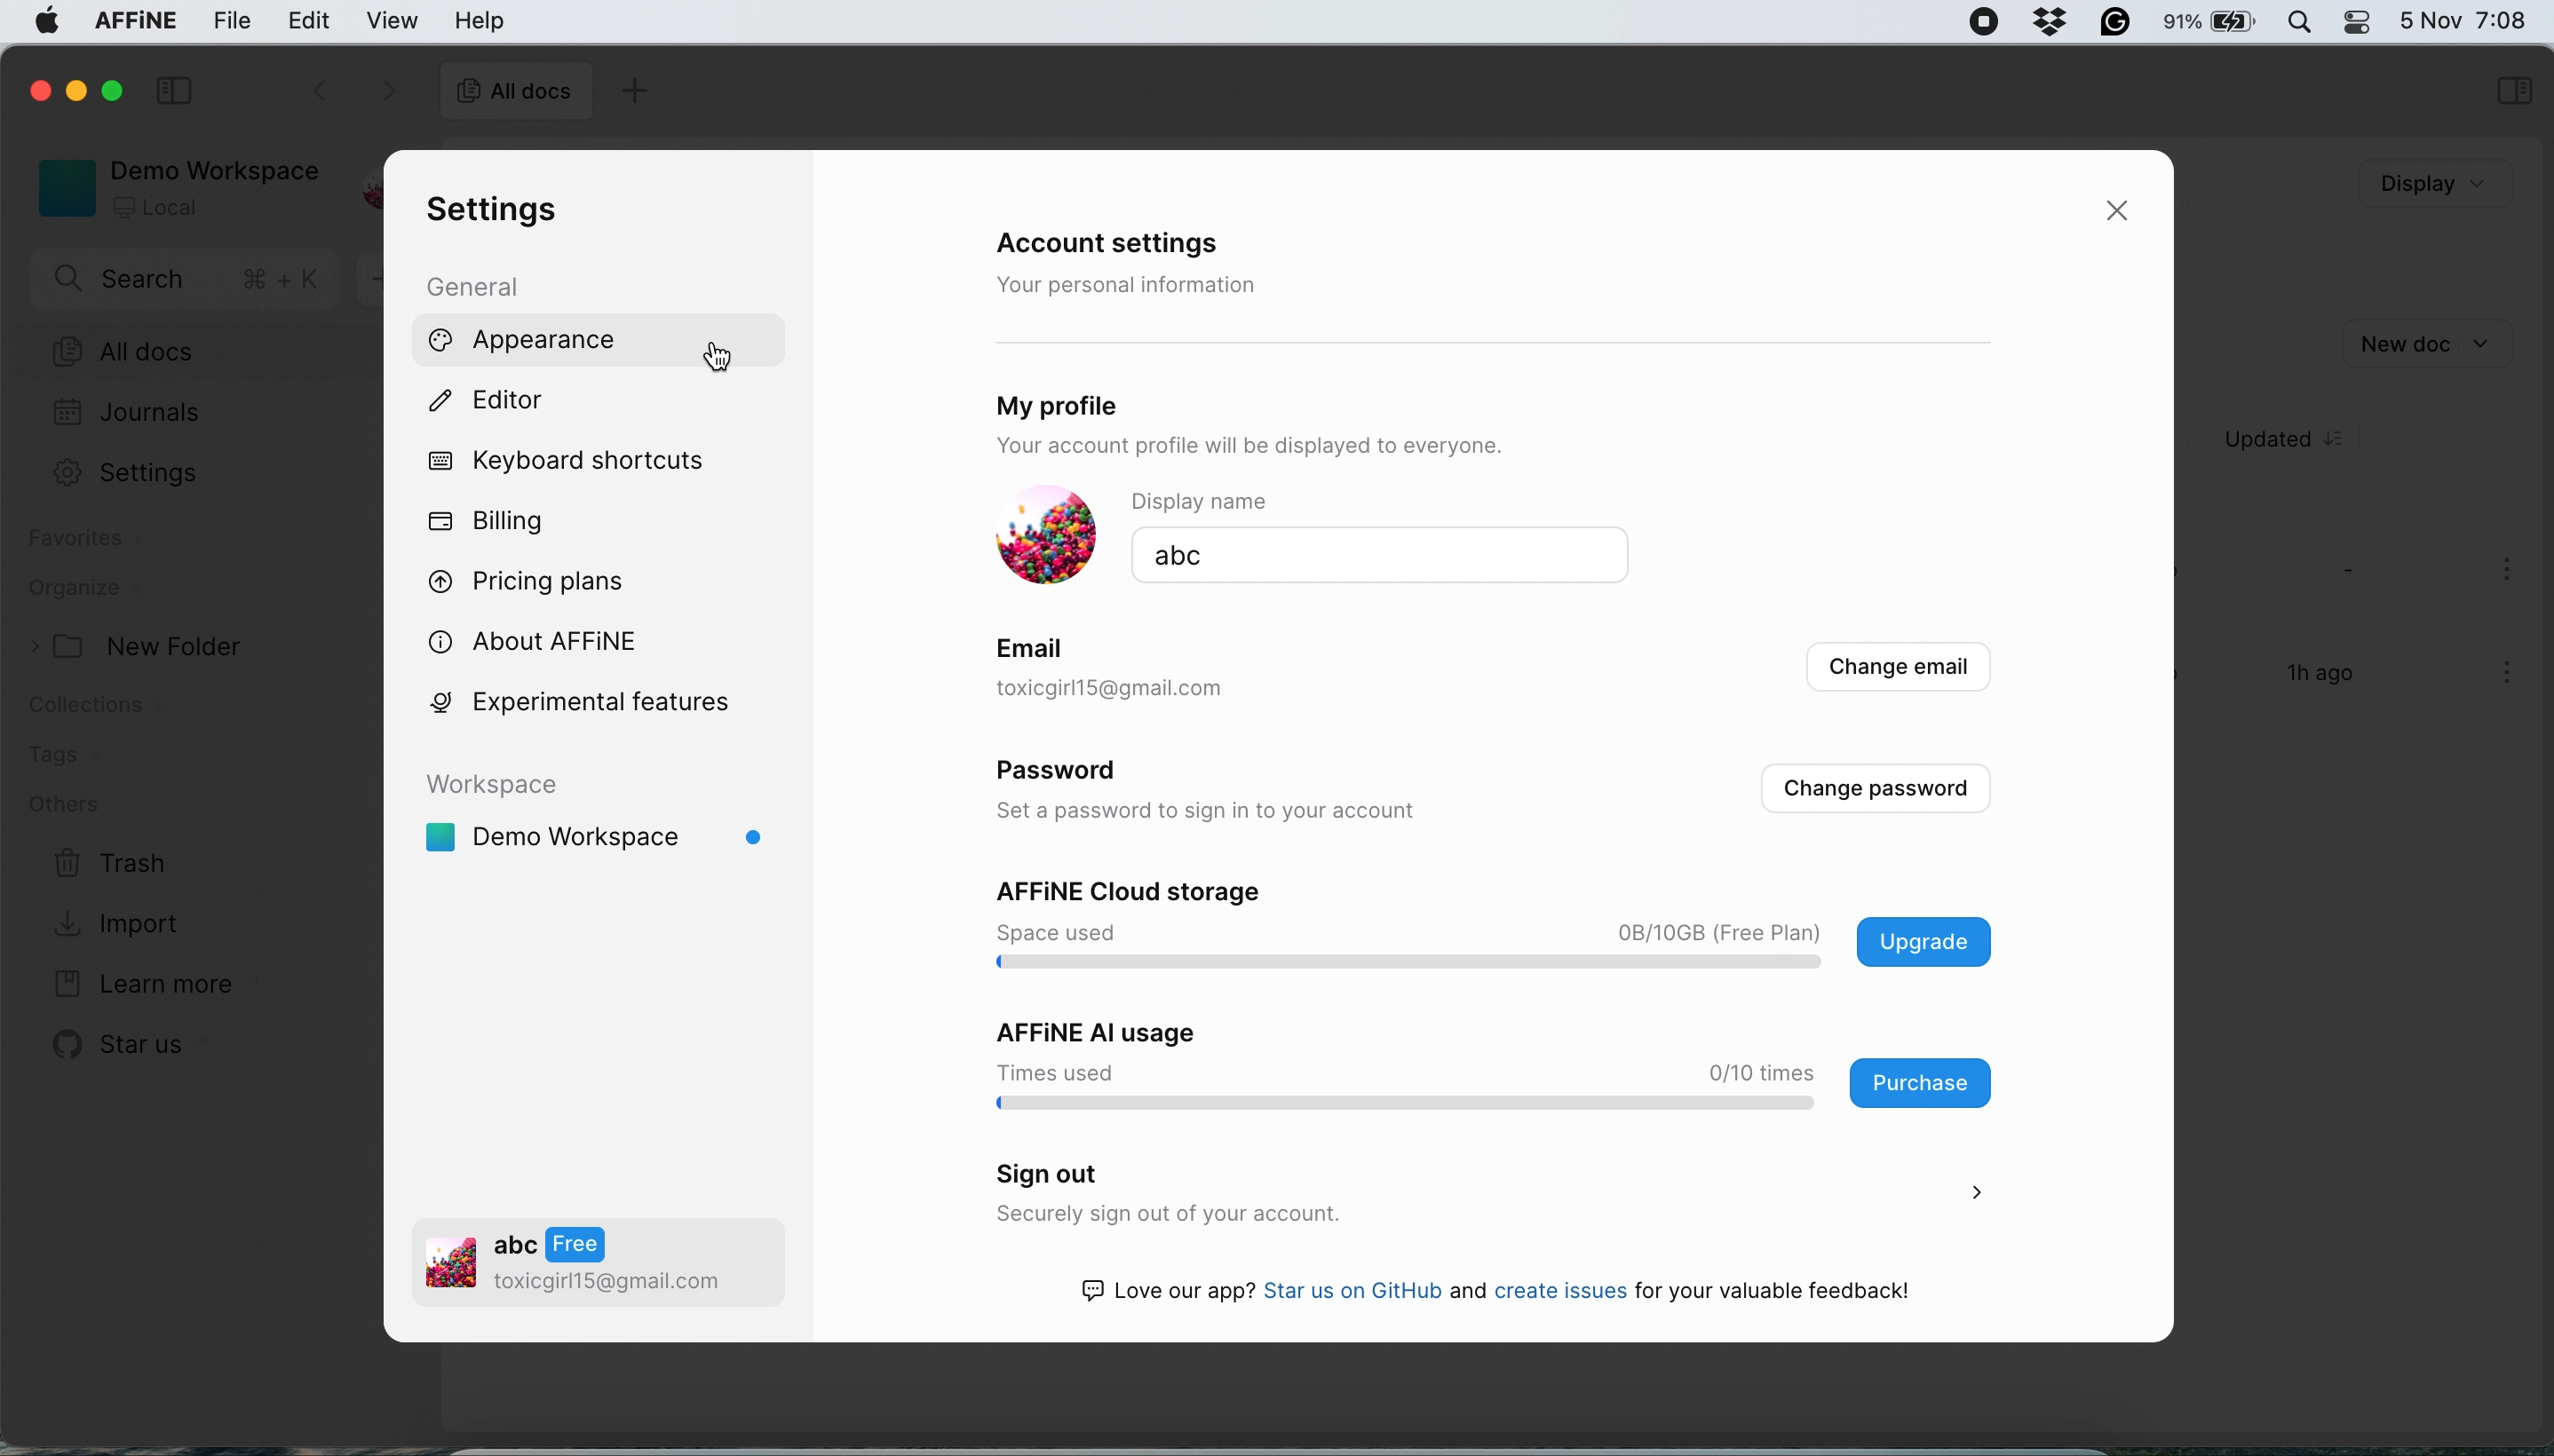 The width and height of the screenshot is (2554, 1456). What do you see at coordinates (135, 644) in the screenshot?
I see `» [J New Folder` at bounding box center [135, 644].